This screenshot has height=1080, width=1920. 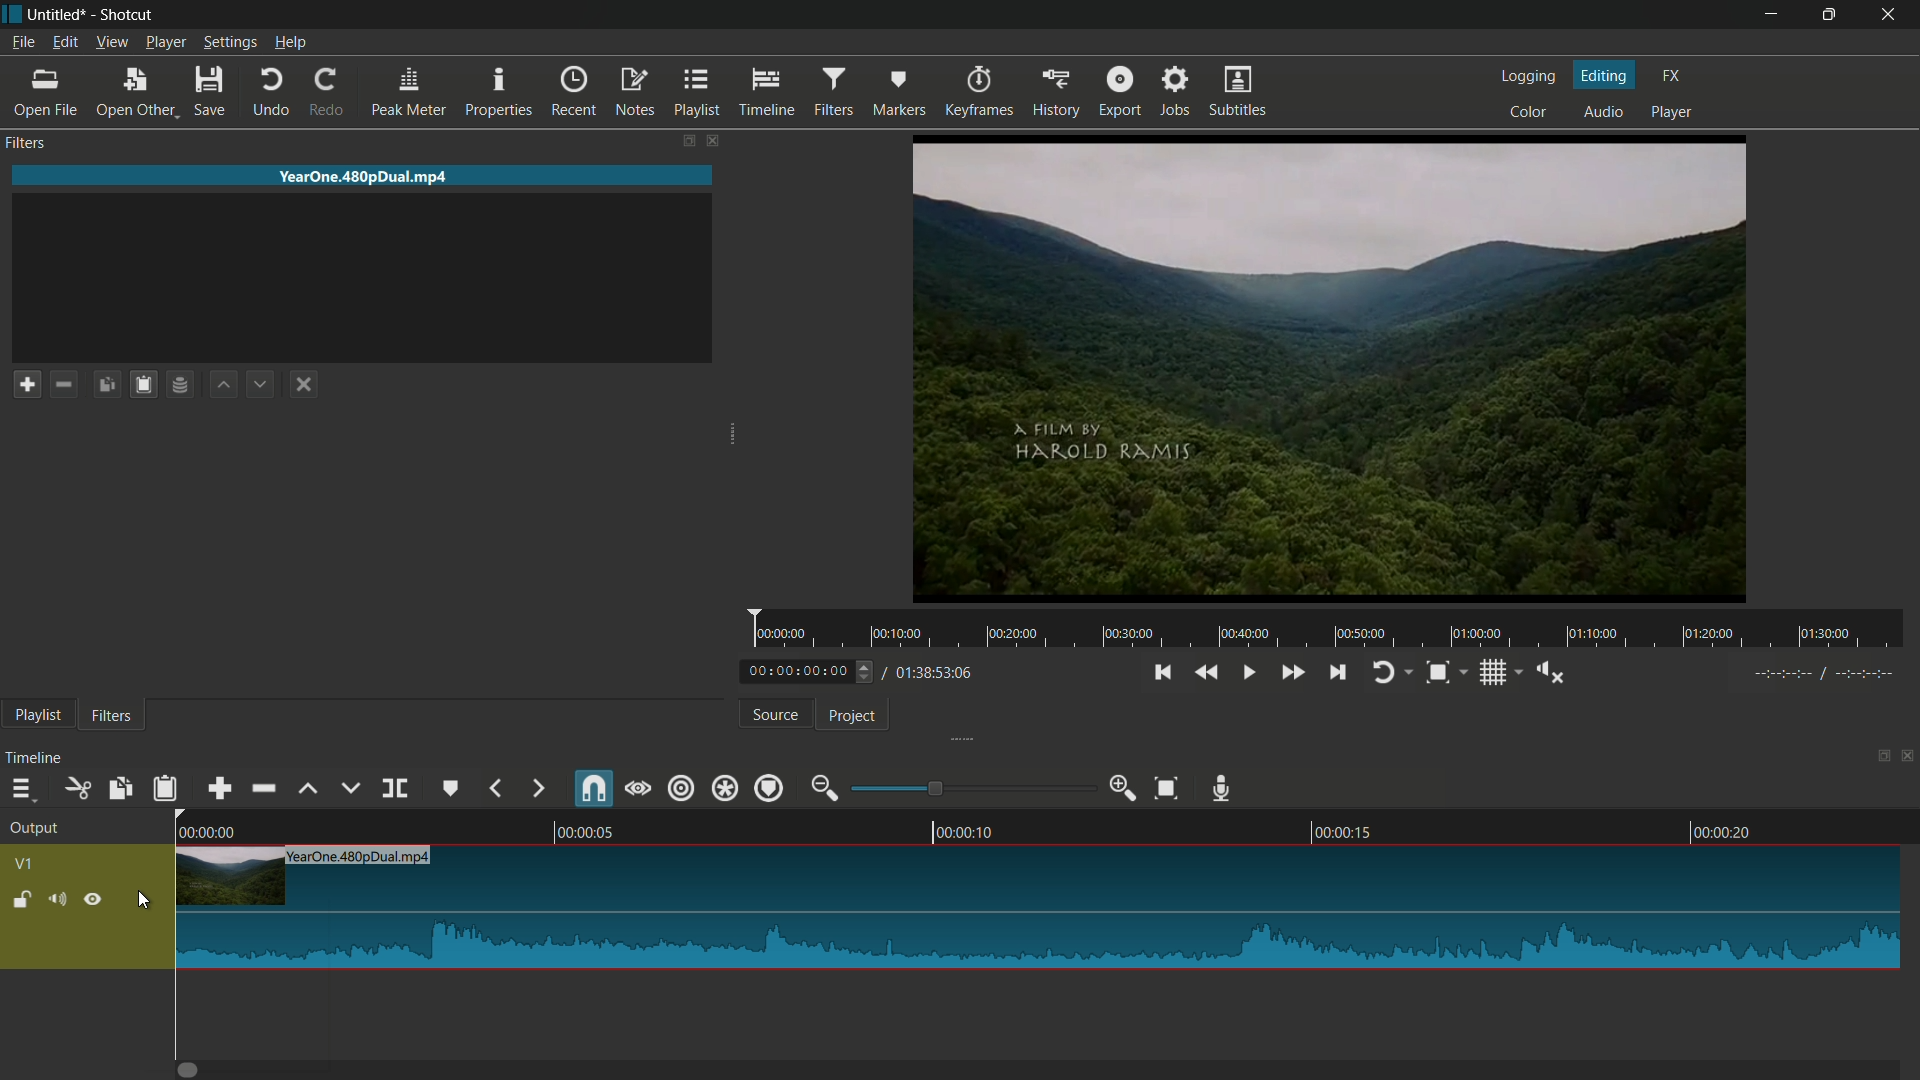 I want to click on markers, so click(x=897, y=93).